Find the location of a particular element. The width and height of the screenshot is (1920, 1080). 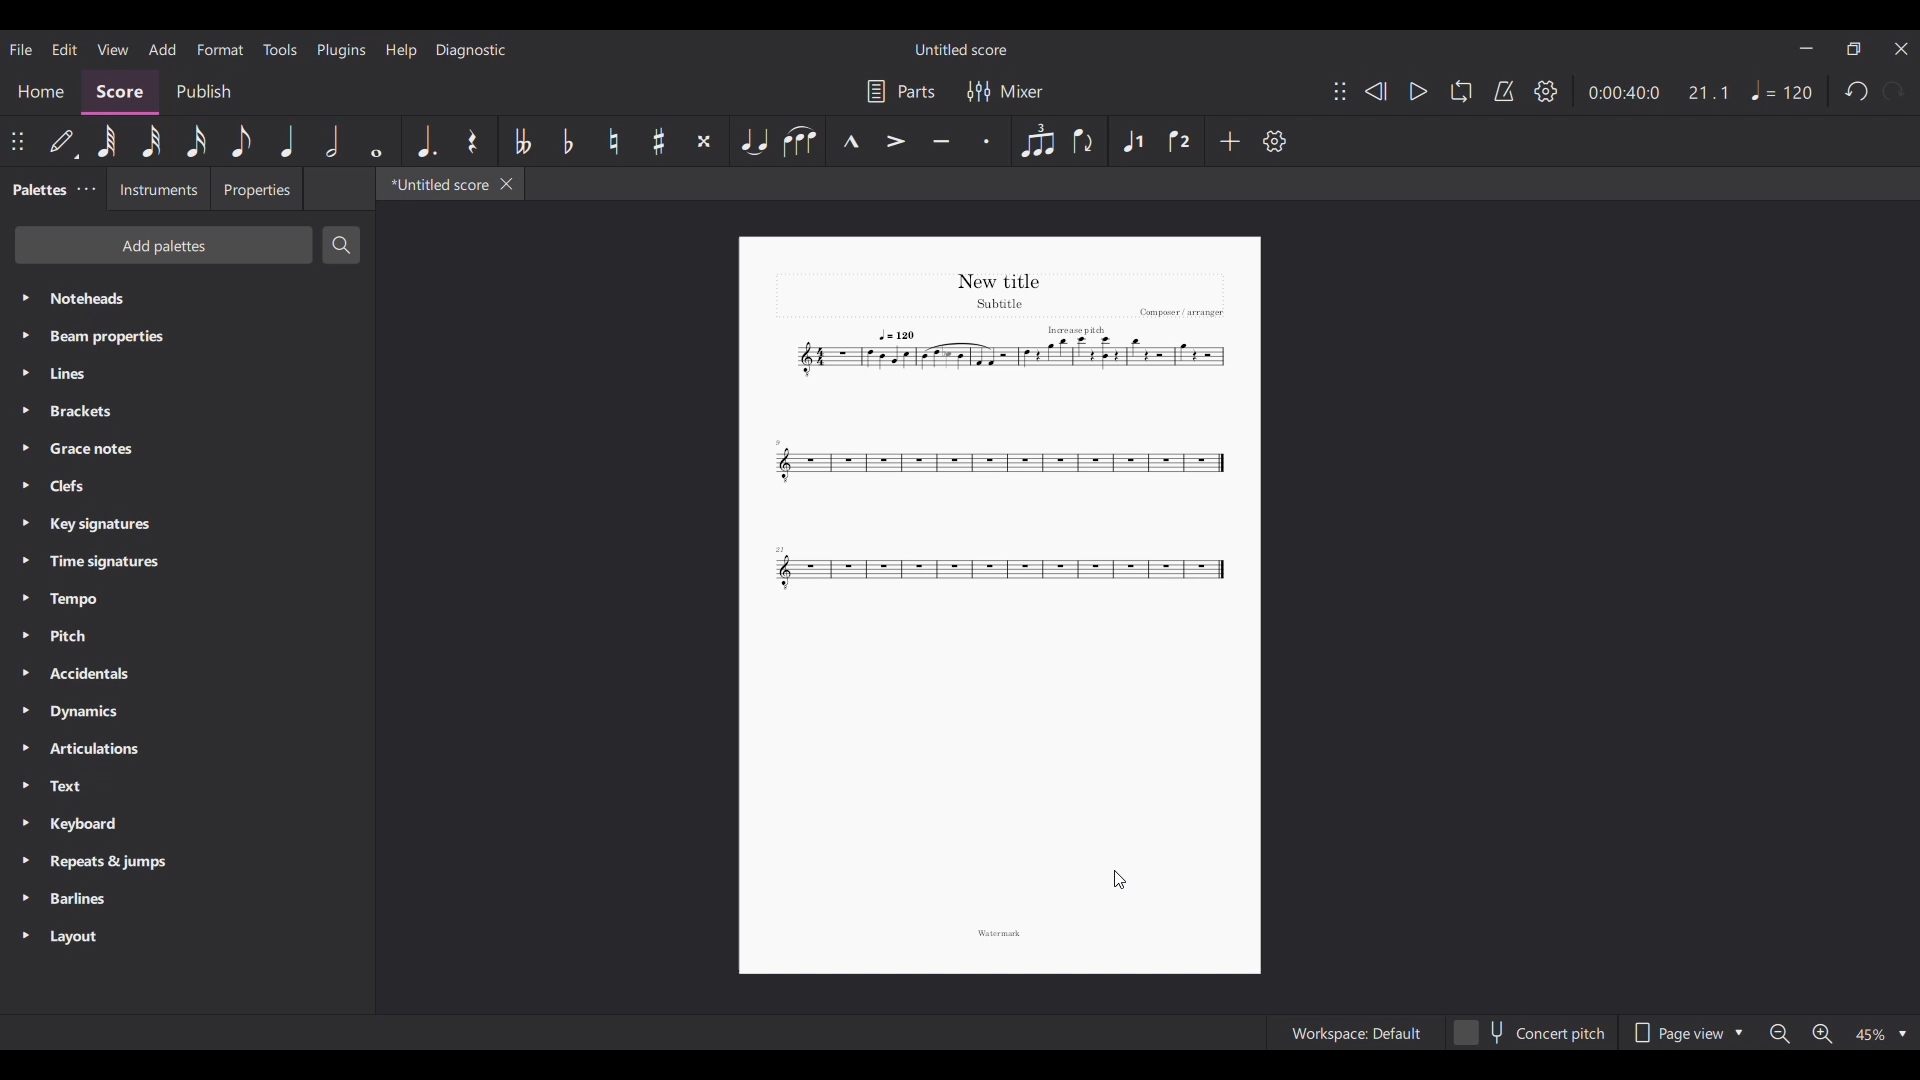

Undo is located at coordinates (1855, 91).